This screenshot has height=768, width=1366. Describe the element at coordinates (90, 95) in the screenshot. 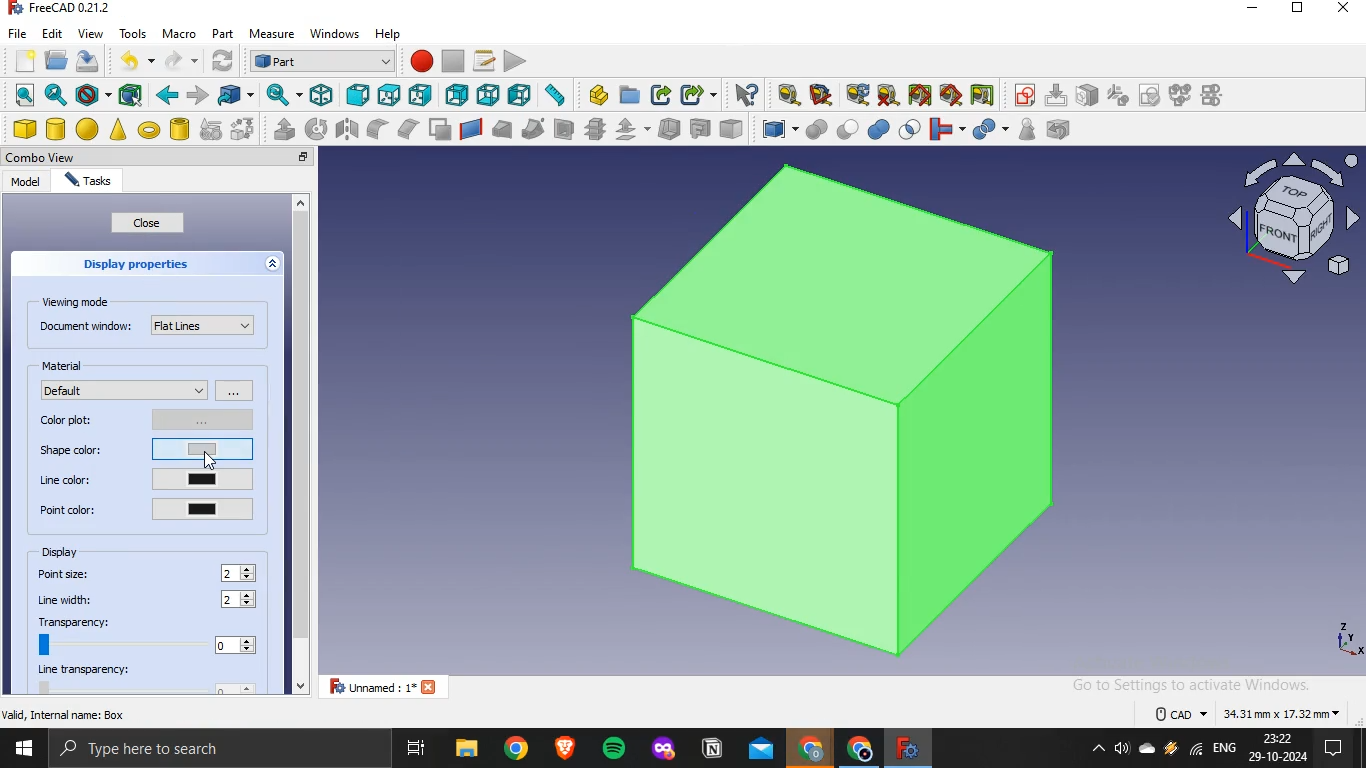

I see `draw style` at that location.